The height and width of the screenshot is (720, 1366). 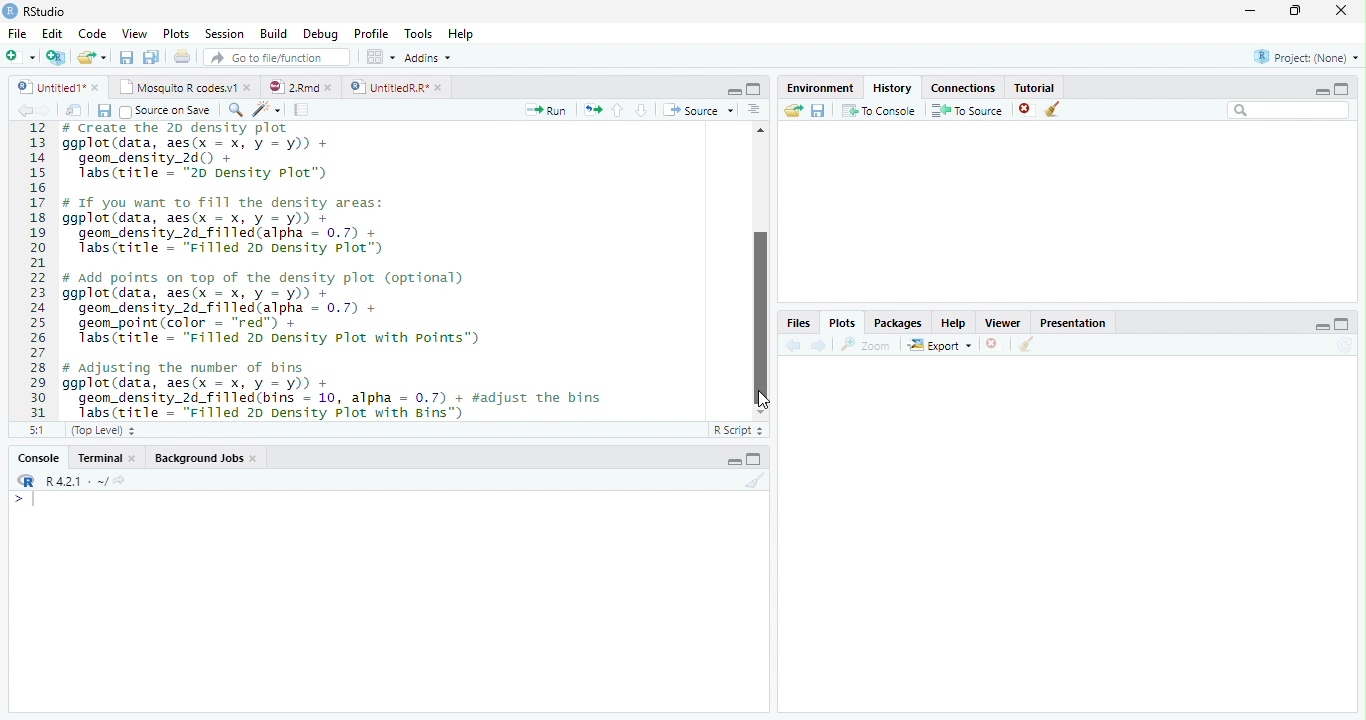 What do you see at coordinates (790, 345) in the screenshot?
I see `back` at bounding box center [790, 345].